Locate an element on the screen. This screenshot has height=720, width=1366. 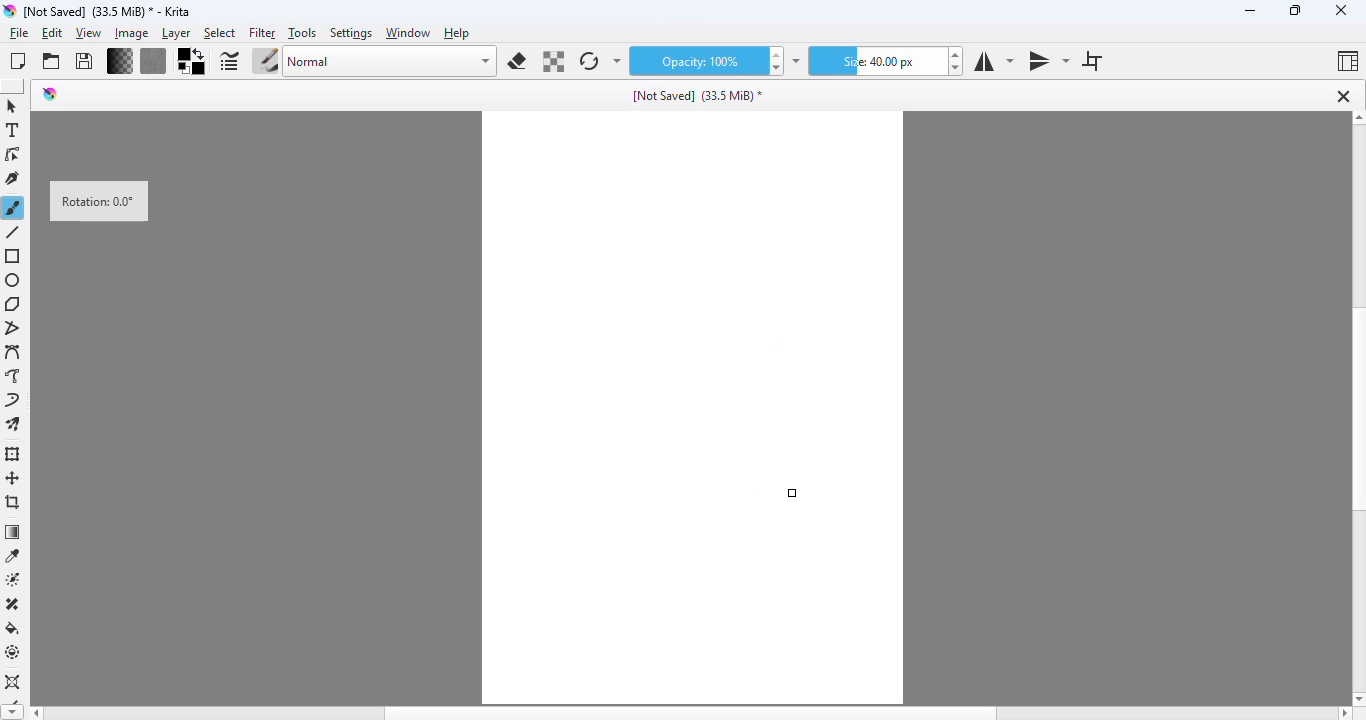
dynamic brush tool is located at coordinates (14, 401).